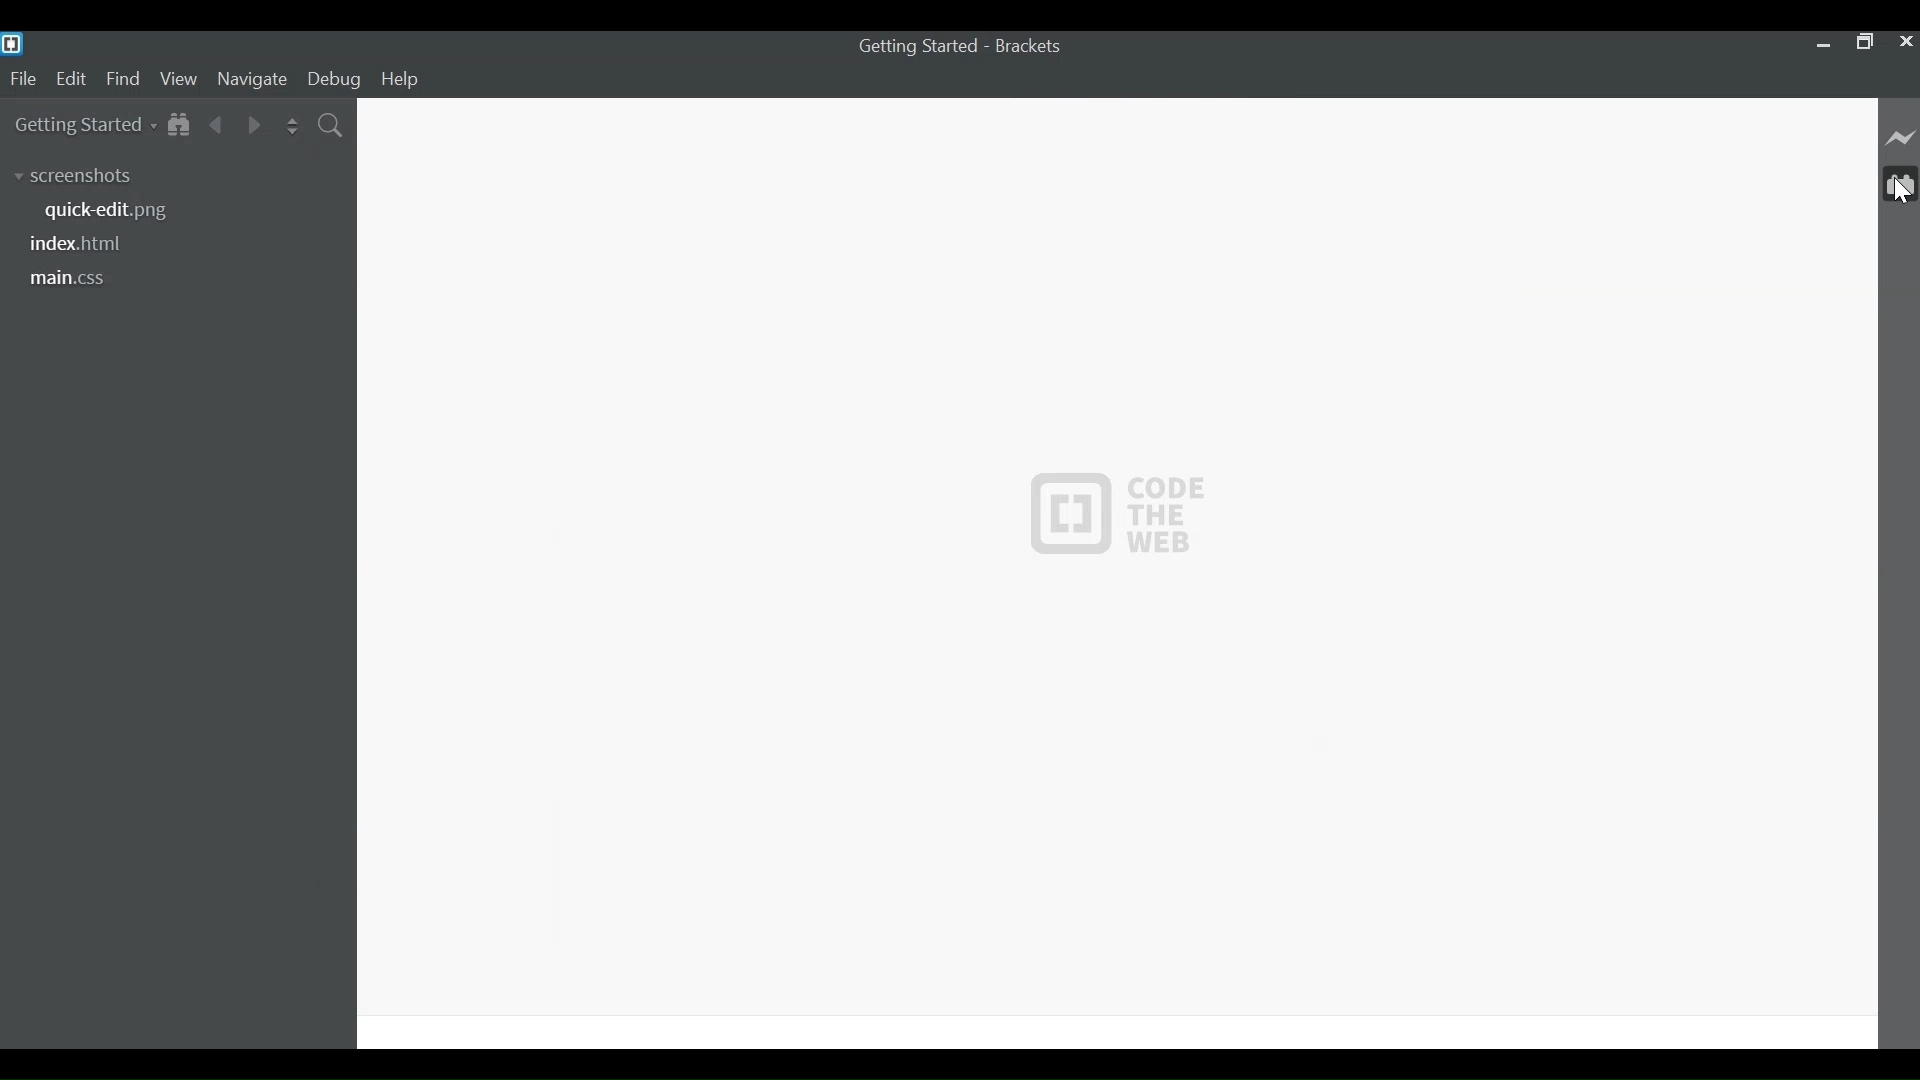 The width and height of the screenshot is (1920, 1080). I want to click on Find, so click(123, 81).